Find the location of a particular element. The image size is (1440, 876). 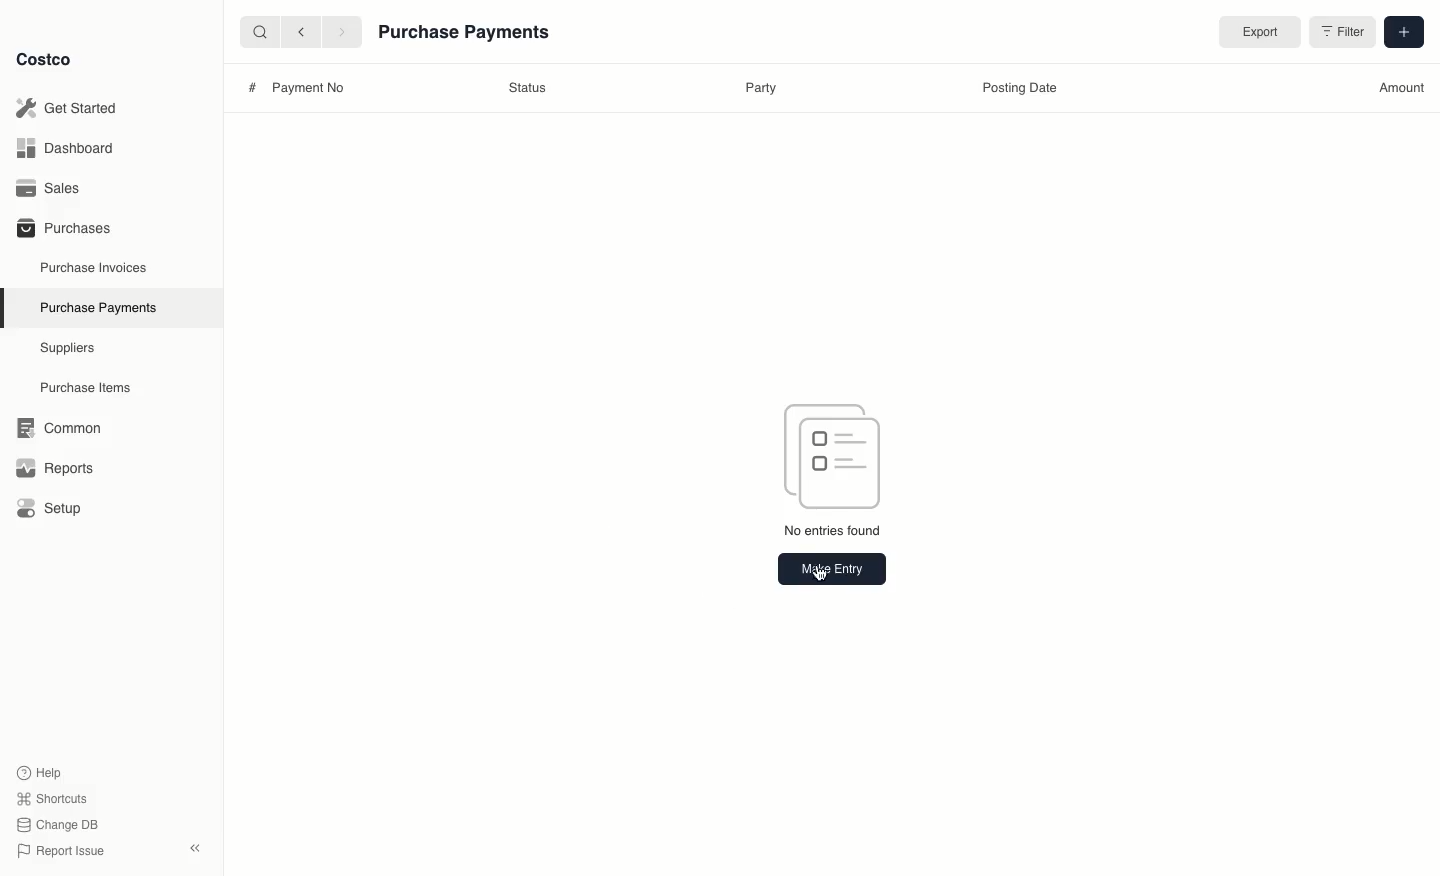

Party is located at coordinates (763, 88).